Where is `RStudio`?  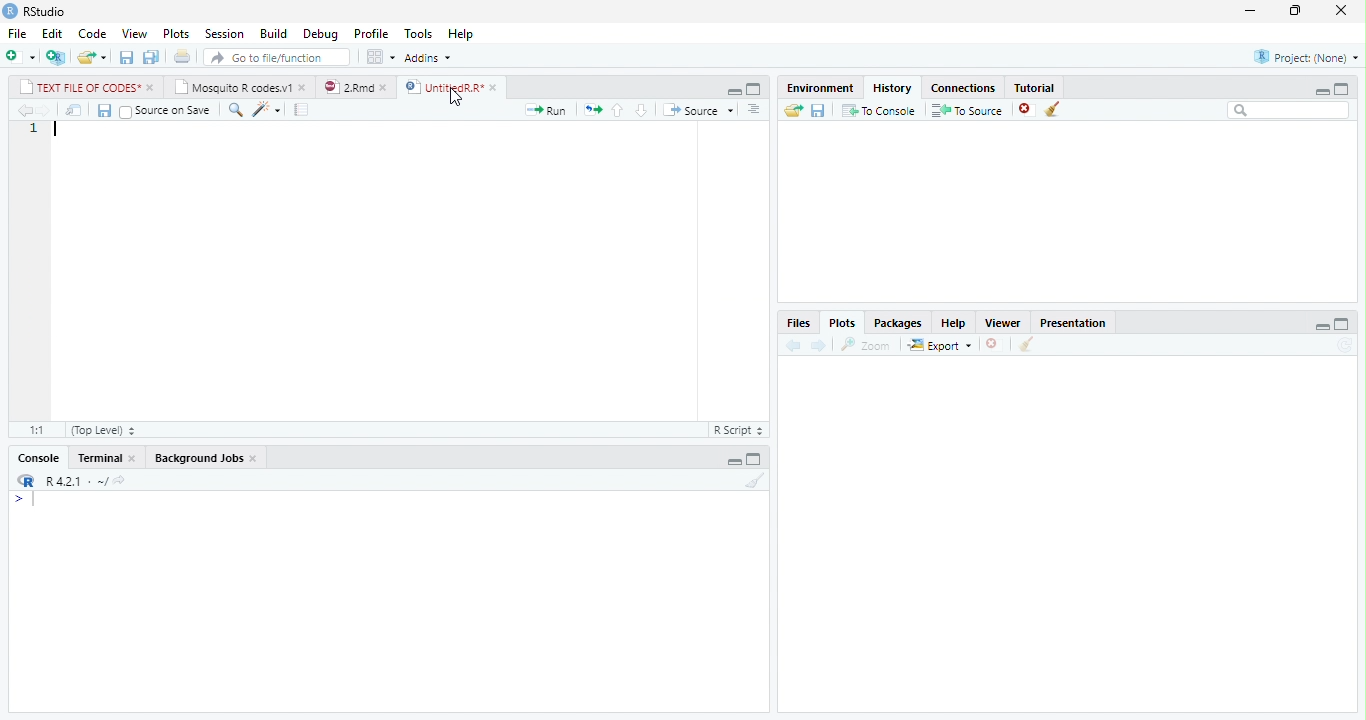 RStudio is located at coordinates (46, 12).